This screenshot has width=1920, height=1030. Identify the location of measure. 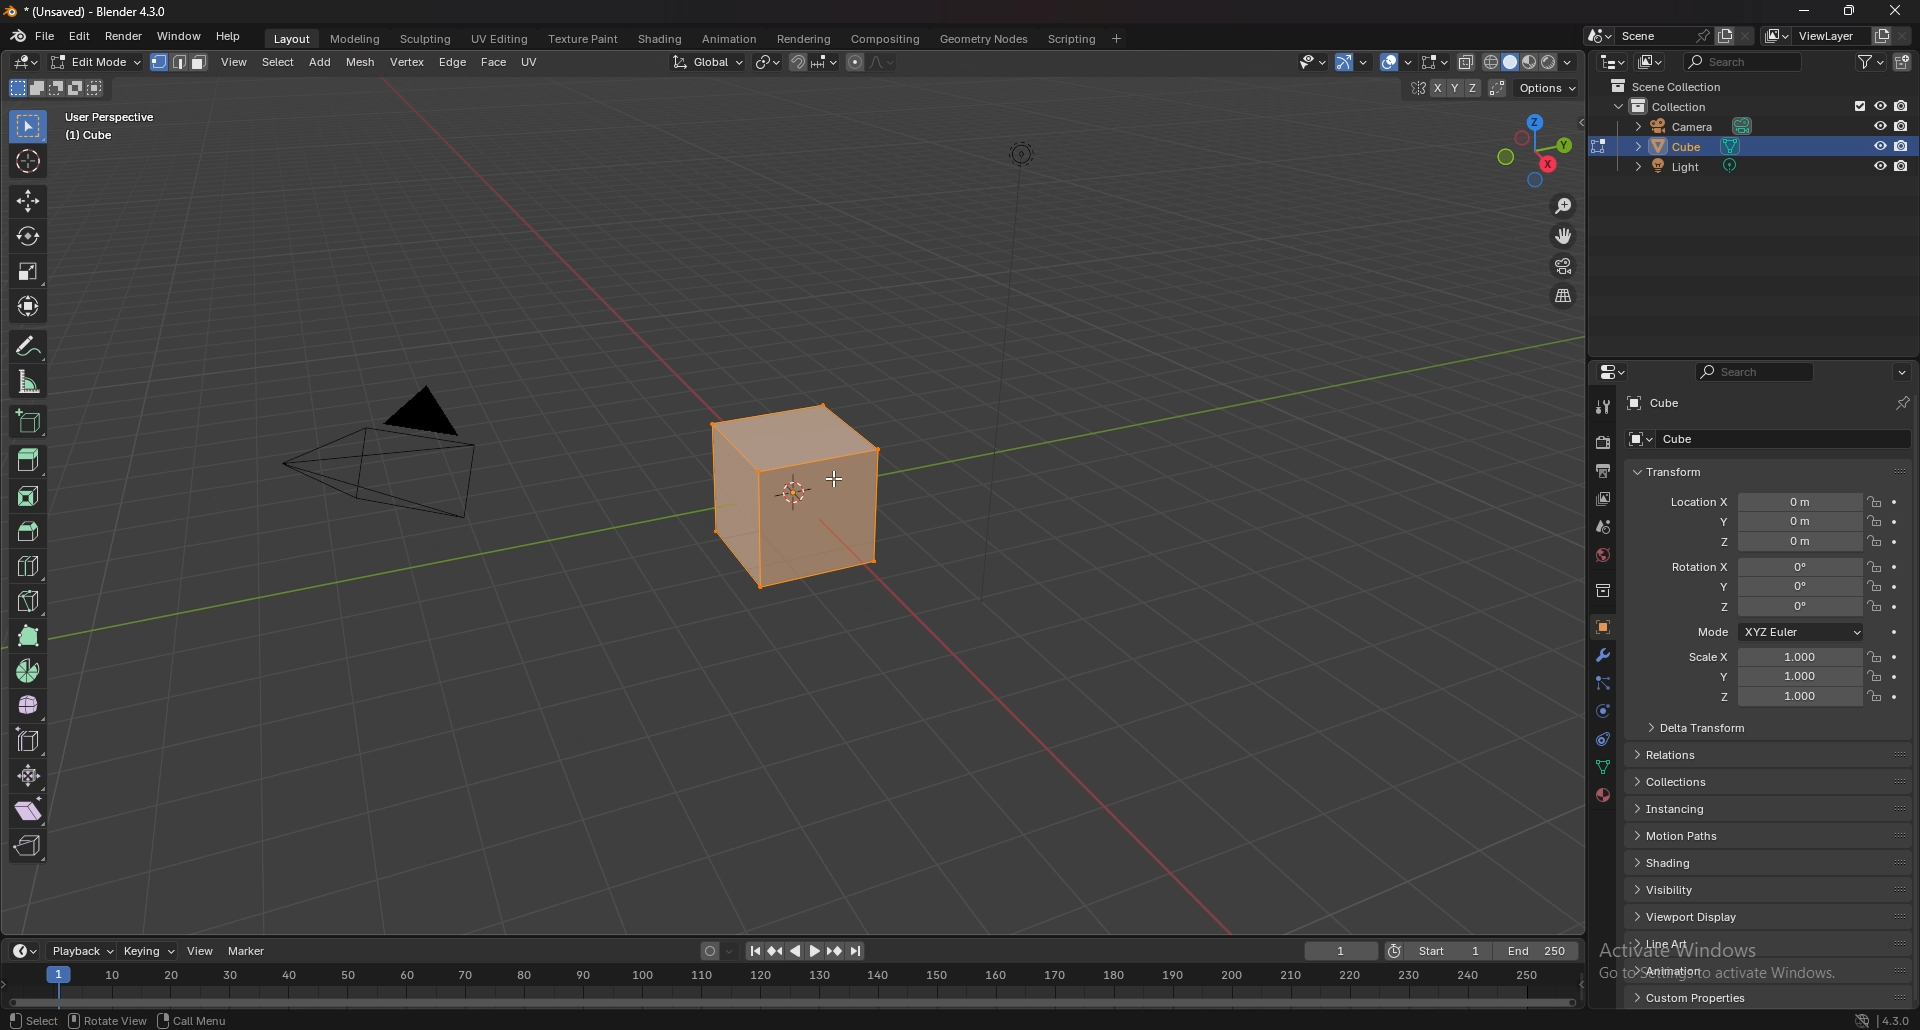
(27, 382).